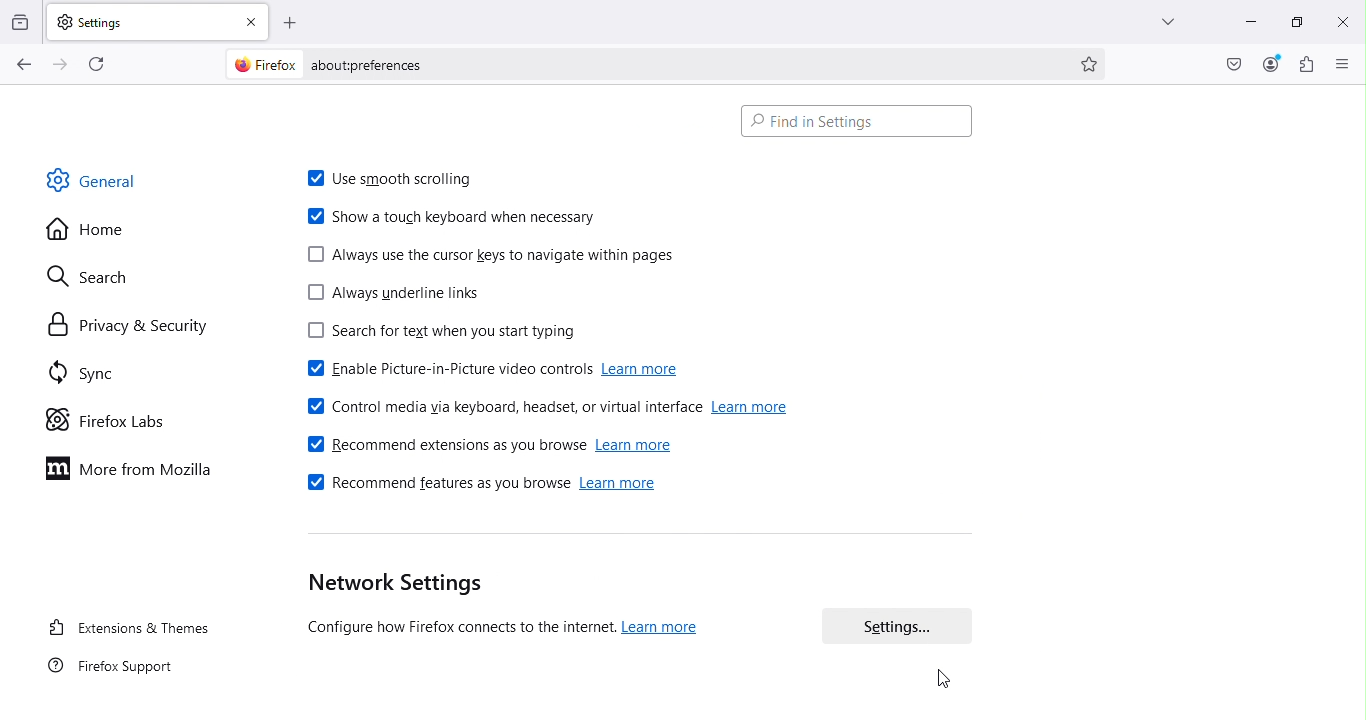  I want to click on Home, so click(98, 230).